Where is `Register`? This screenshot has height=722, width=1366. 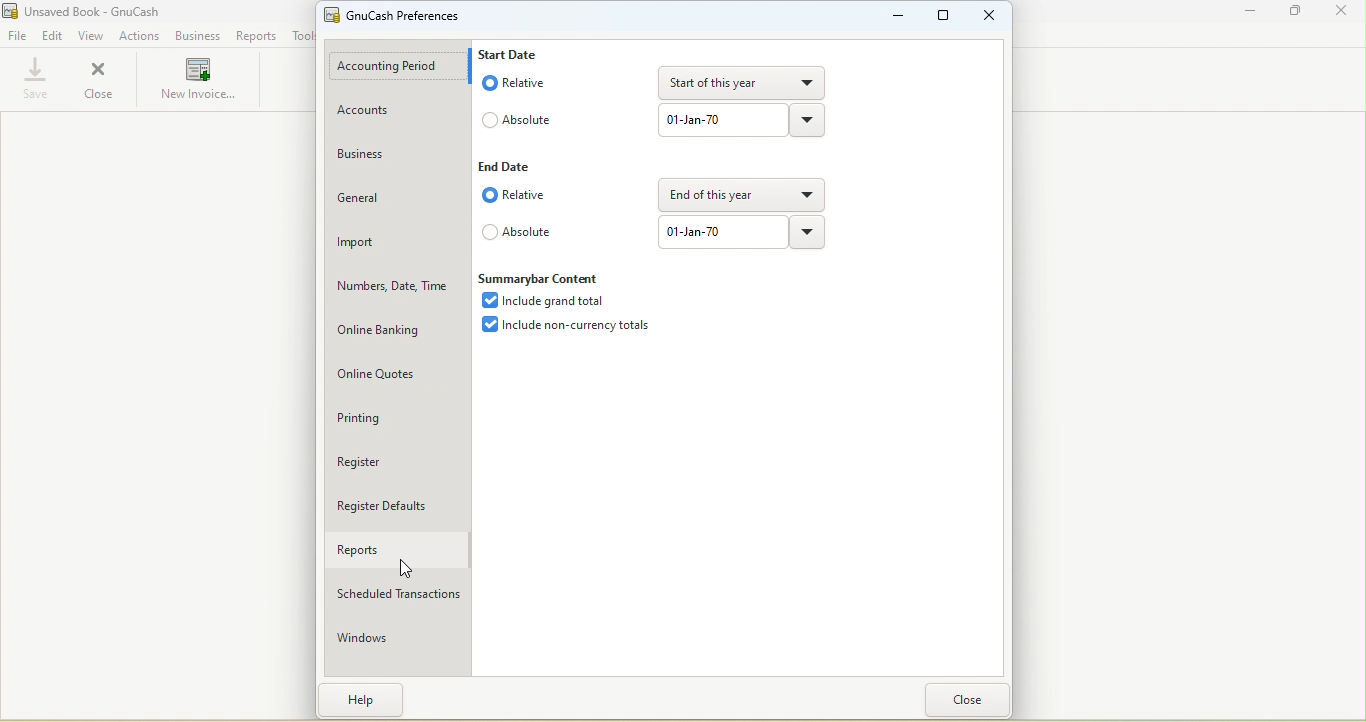 Register is located at coordinates (390, 459).